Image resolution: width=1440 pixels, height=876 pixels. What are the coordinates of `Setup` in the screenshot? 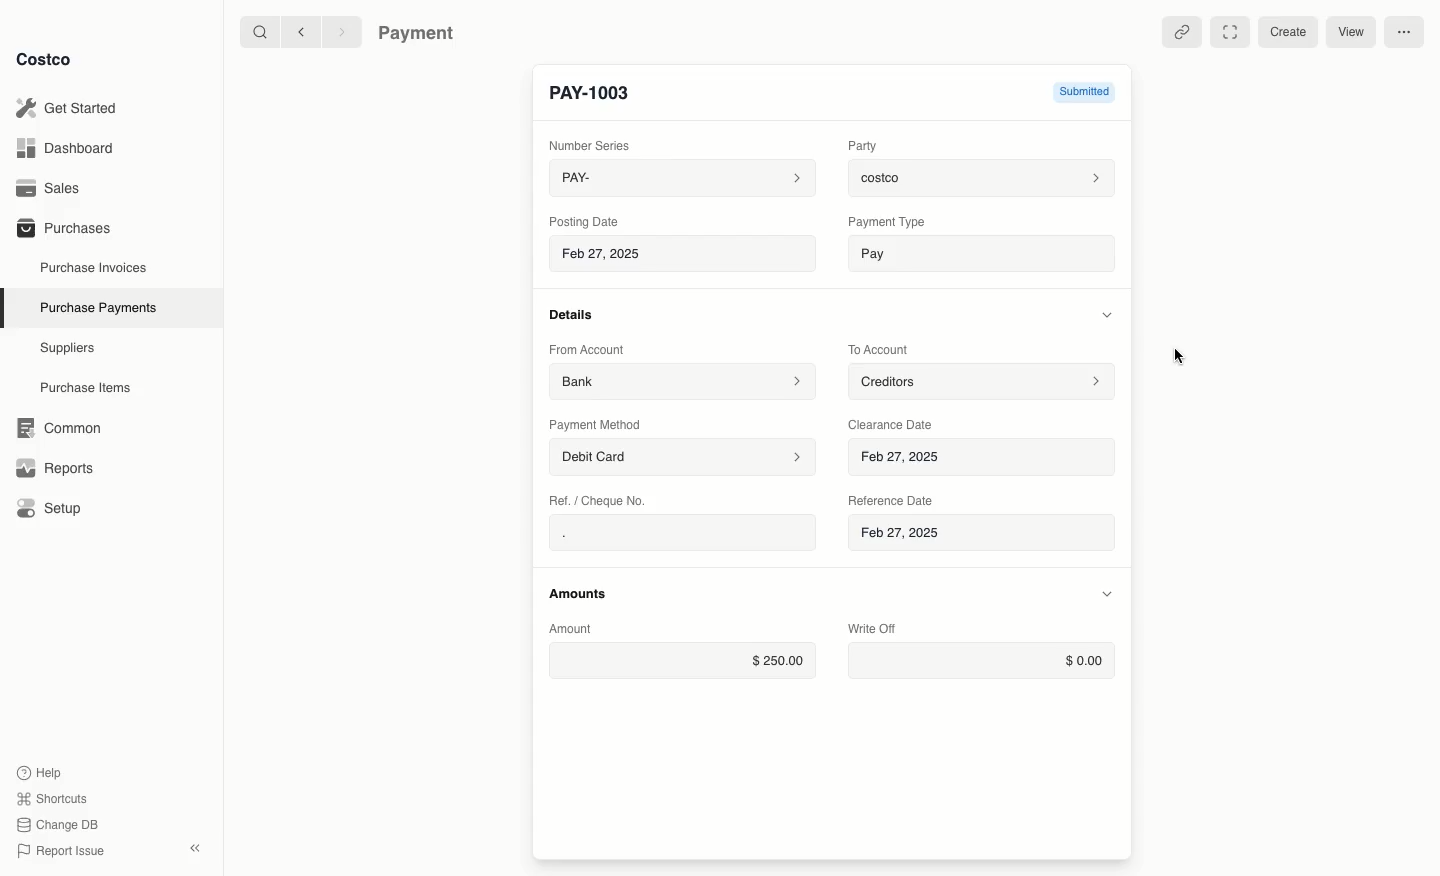 It's located at (56, 510).